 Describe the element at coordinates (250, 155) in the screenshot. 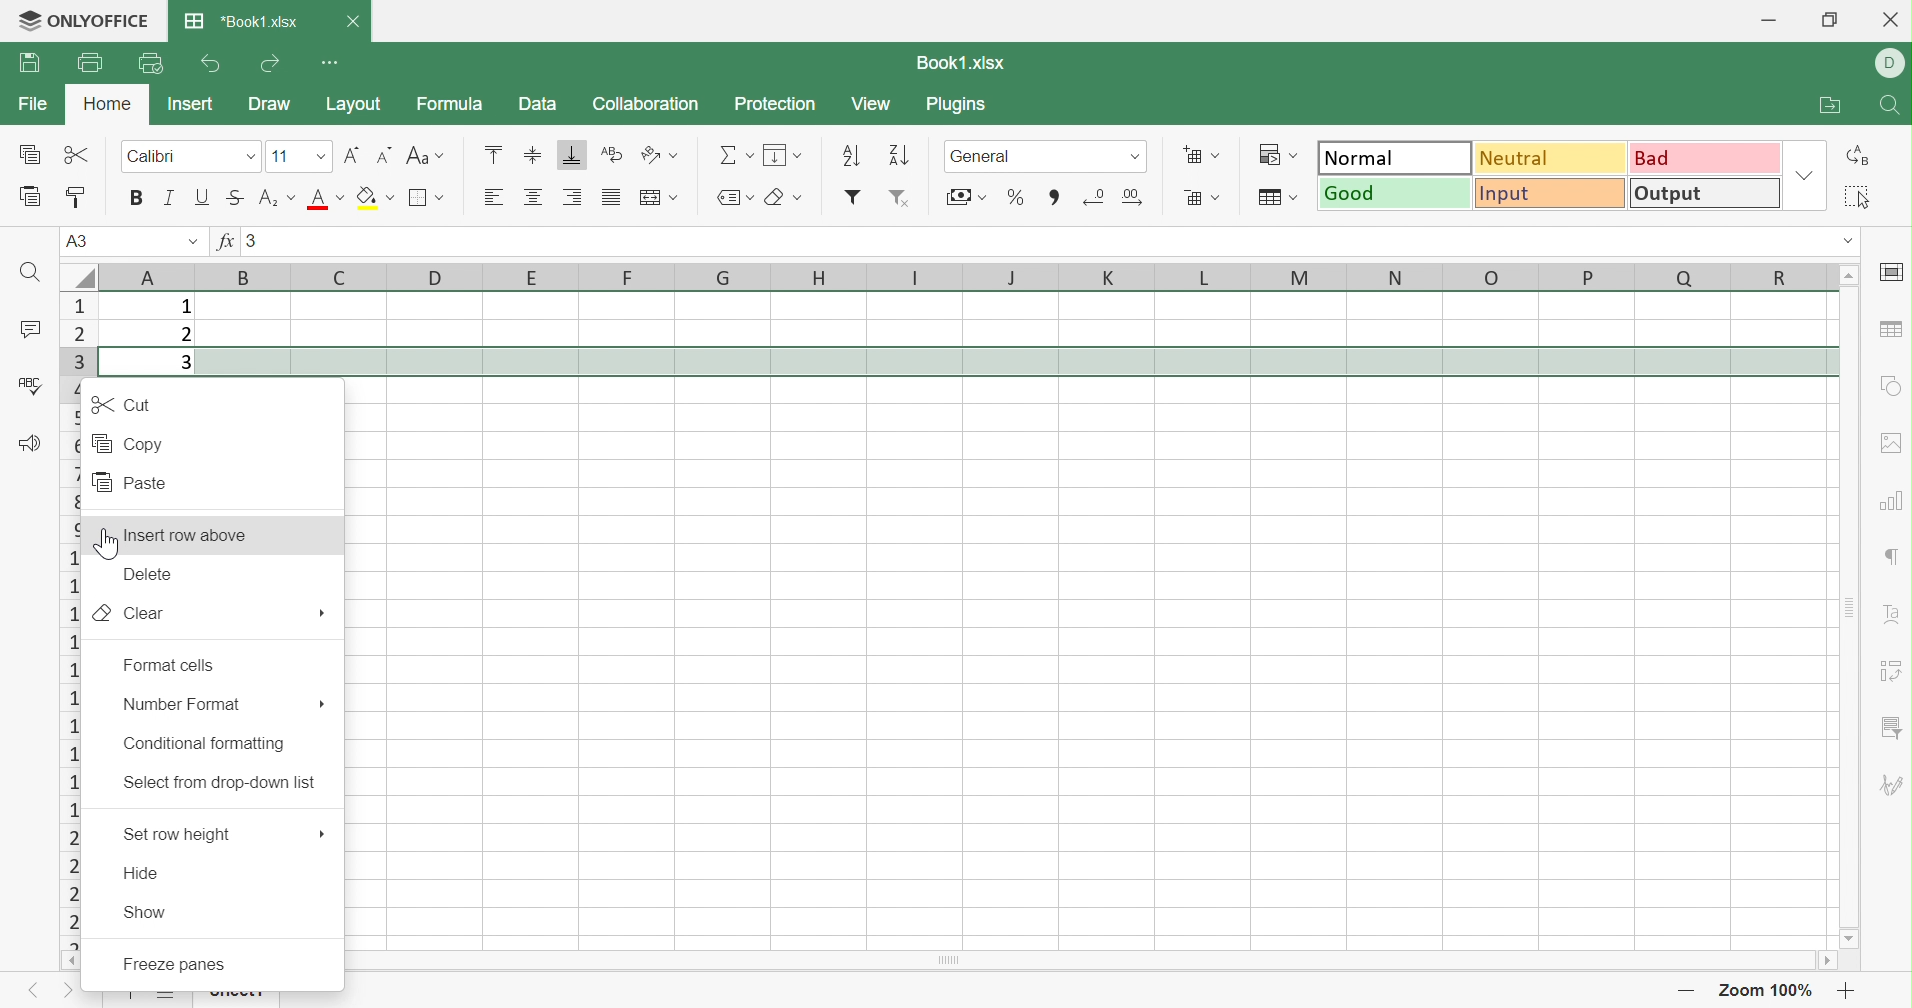

I see `Drop Down` at that location.